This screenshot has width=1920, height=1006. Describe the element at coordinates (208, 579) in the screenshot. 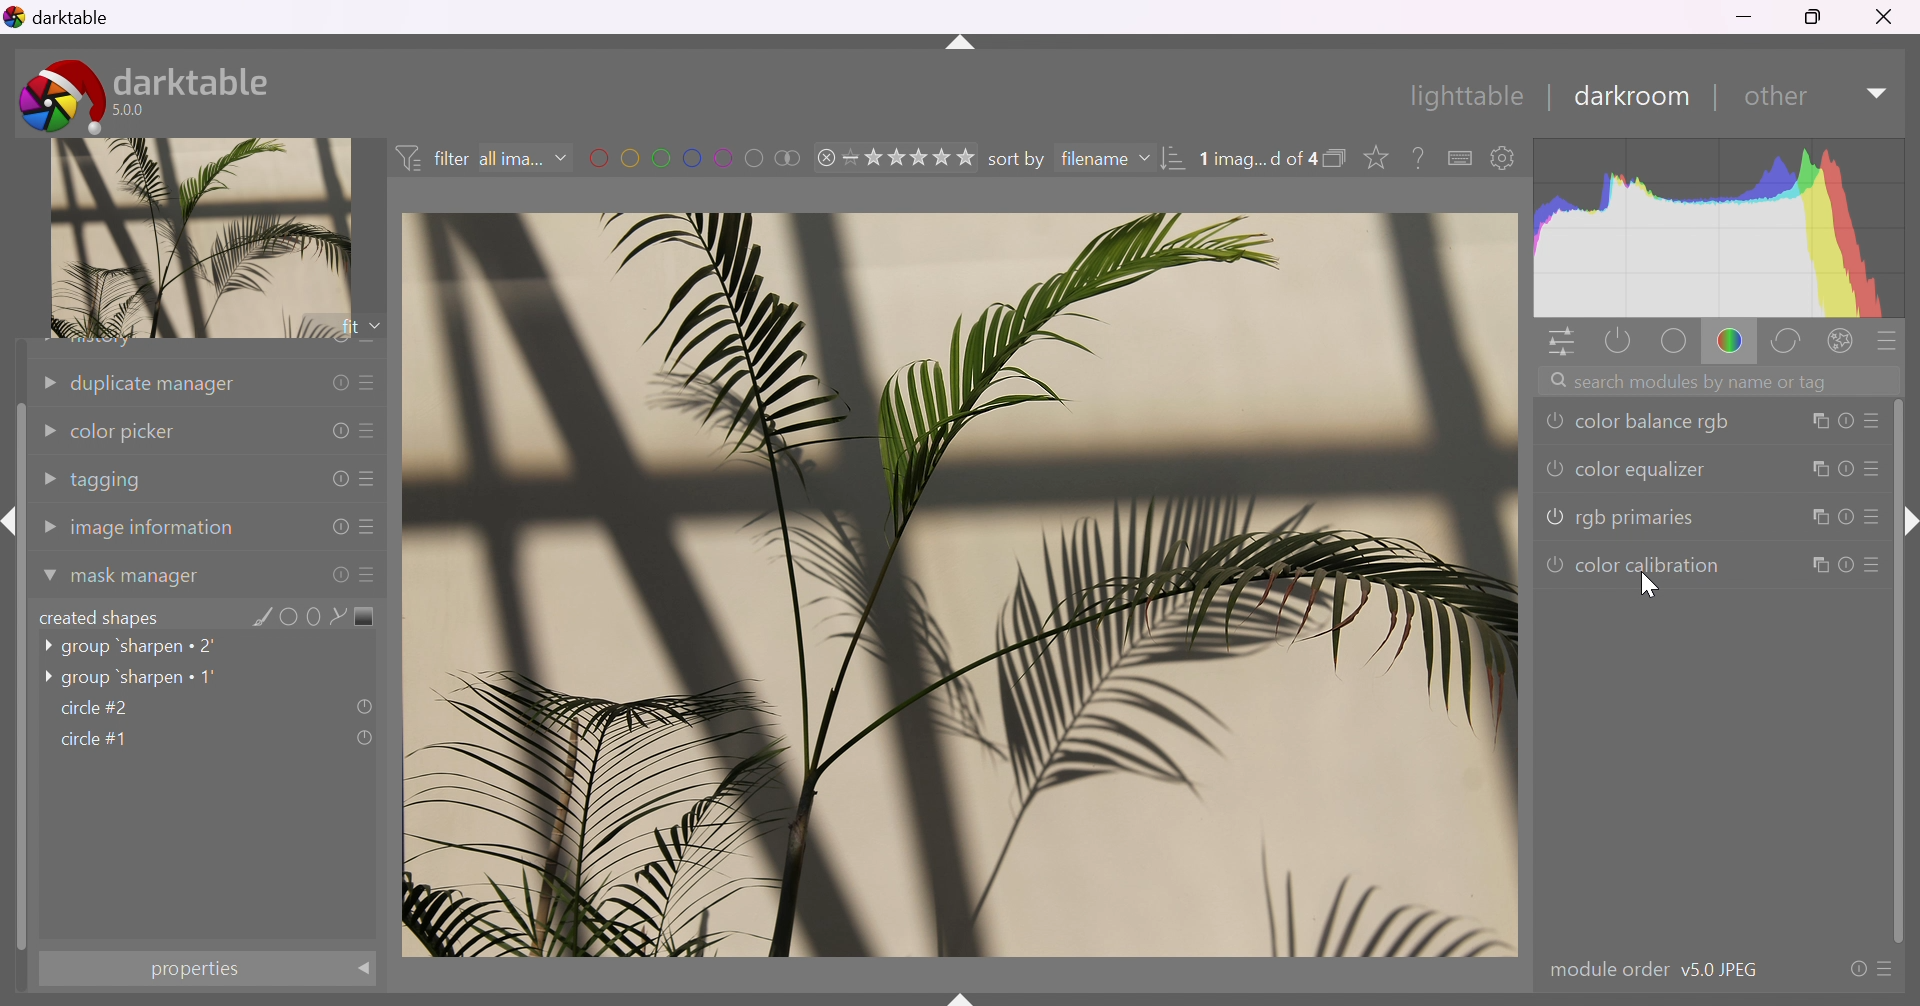

I see `mask manager` at that location.